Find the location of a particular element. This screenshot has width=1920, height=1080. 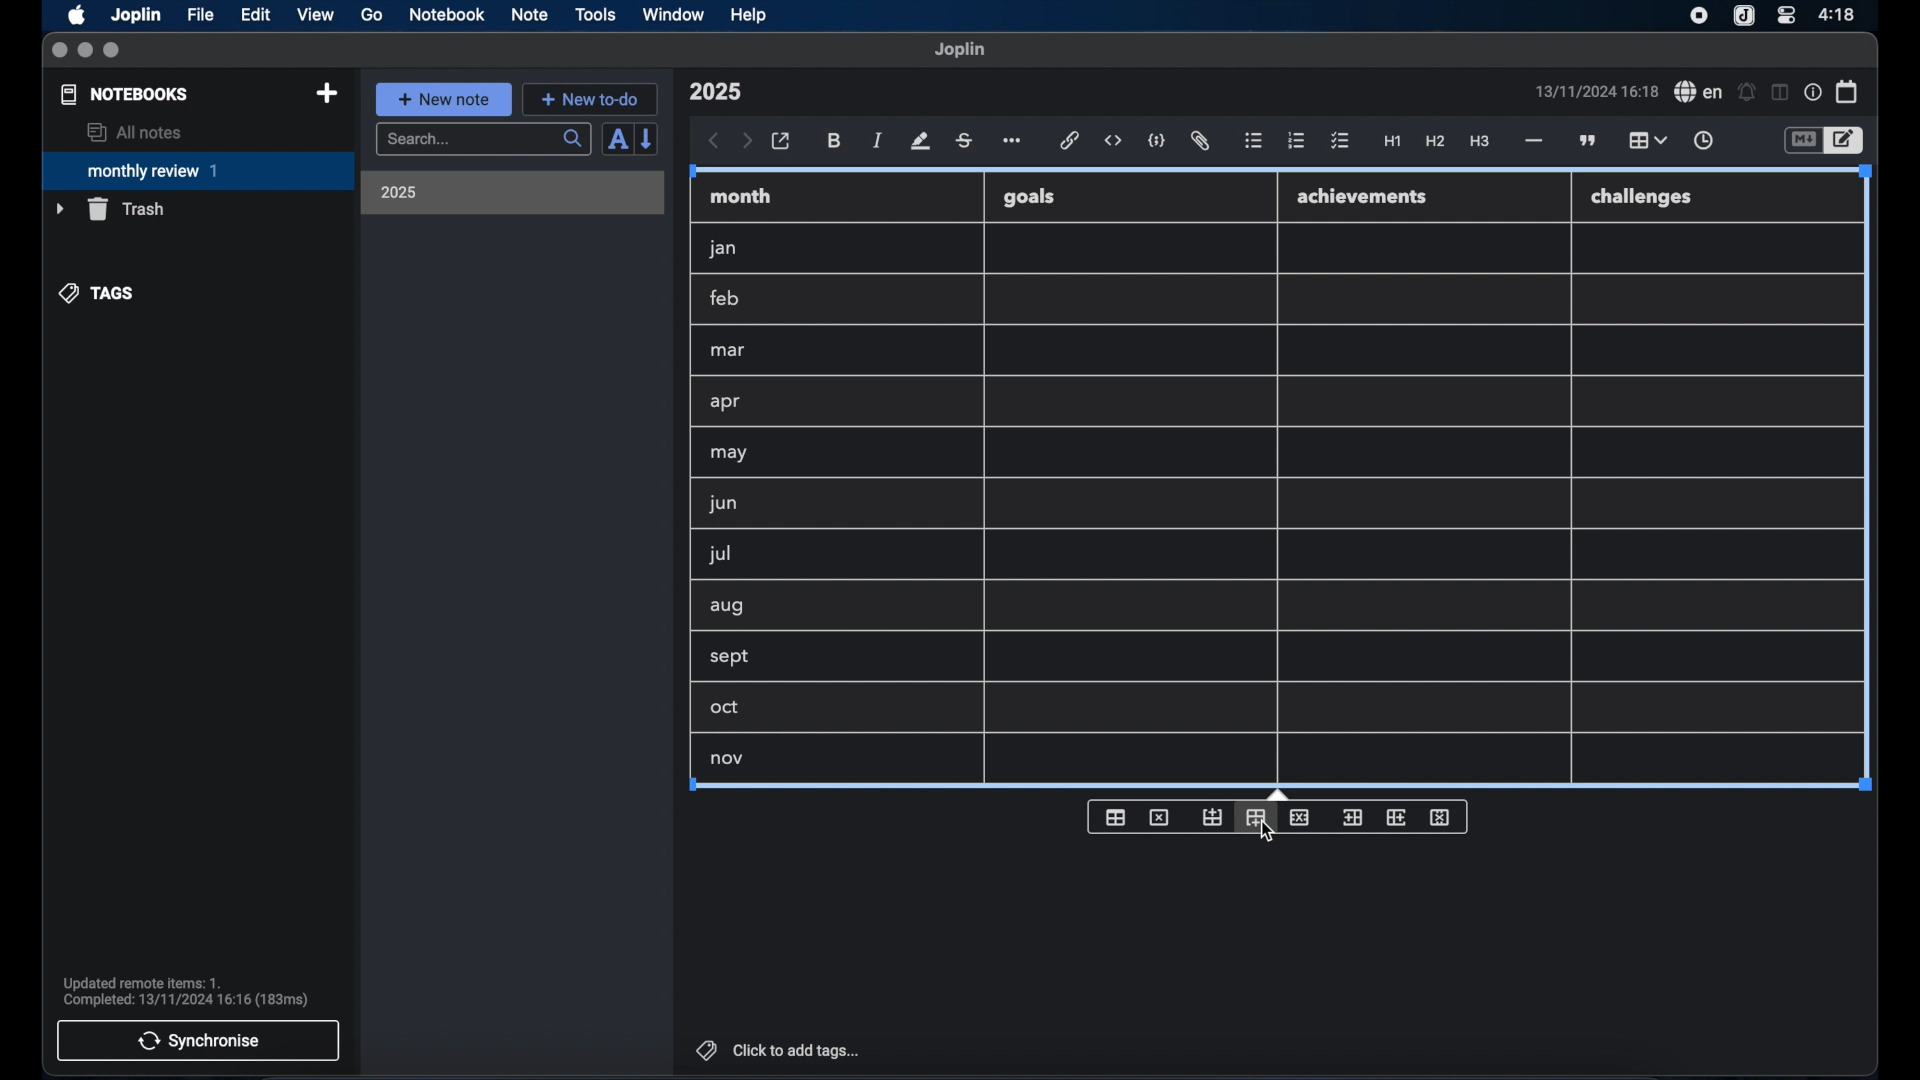

note is located at coordinates (530, 14).